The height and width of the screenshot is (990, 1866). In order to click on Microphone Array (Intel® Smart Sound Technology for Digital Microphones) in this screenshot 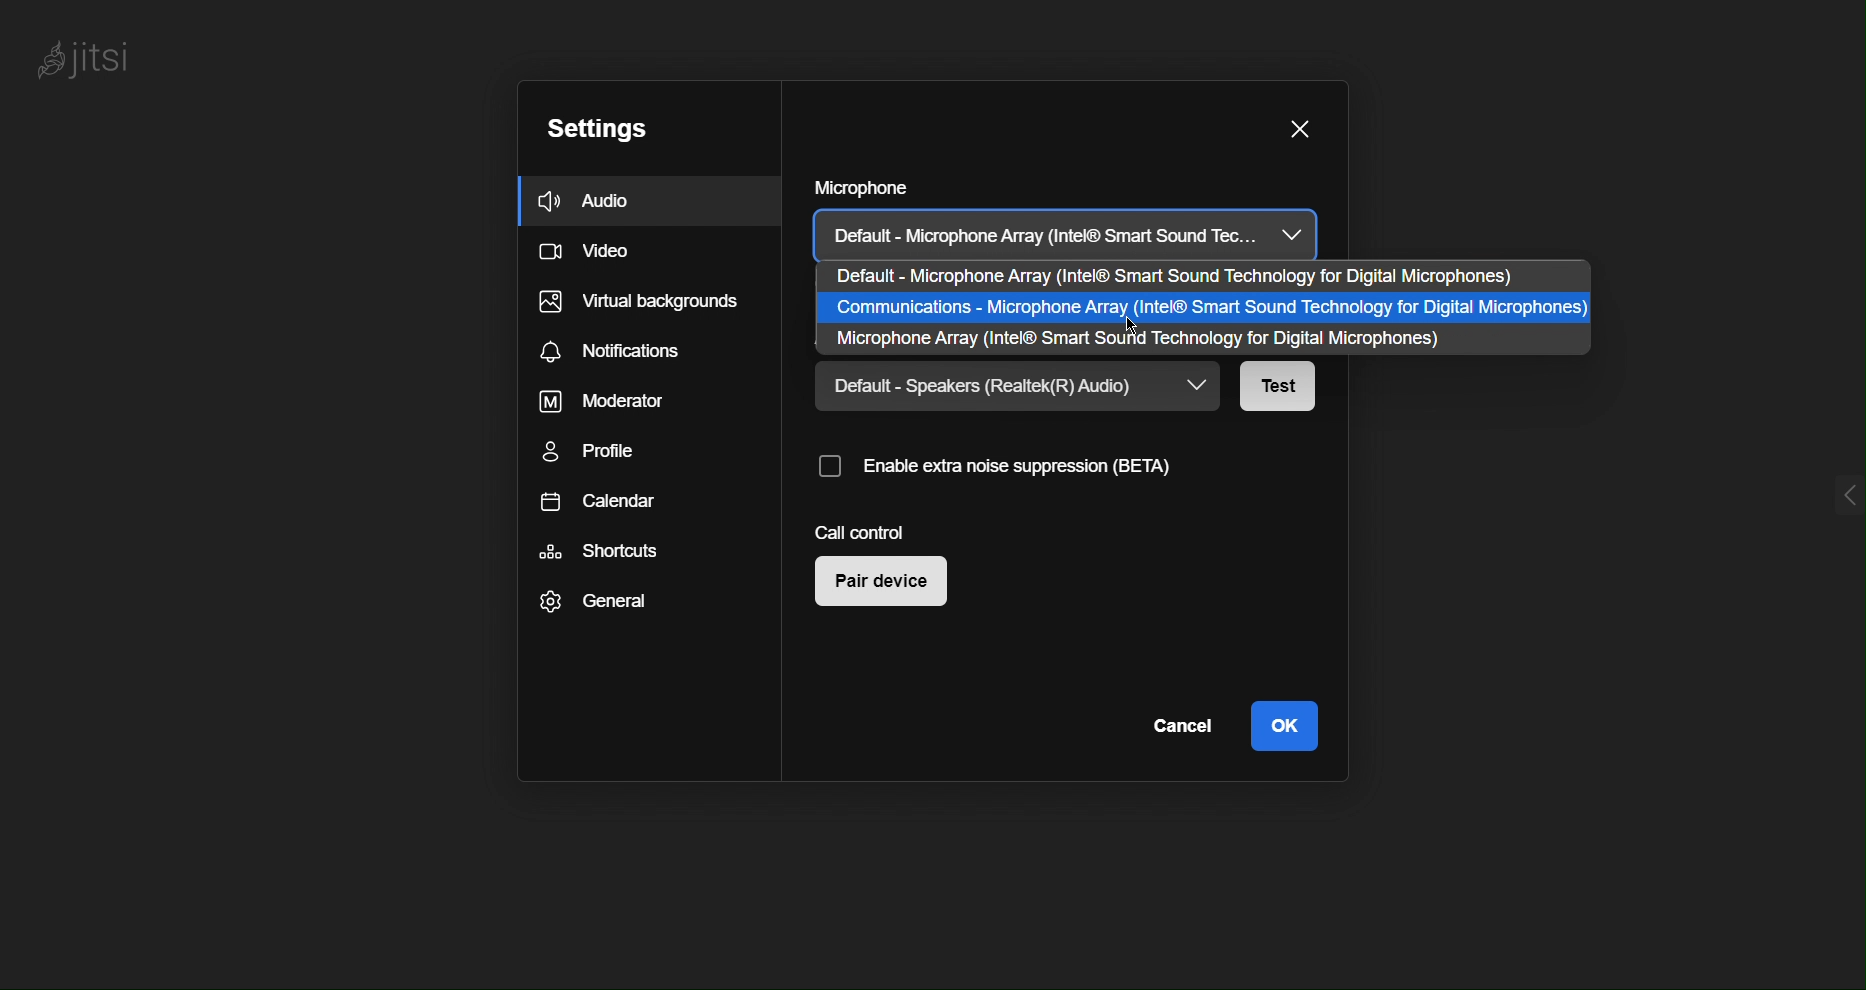, I will do `click(1169, 338)`.